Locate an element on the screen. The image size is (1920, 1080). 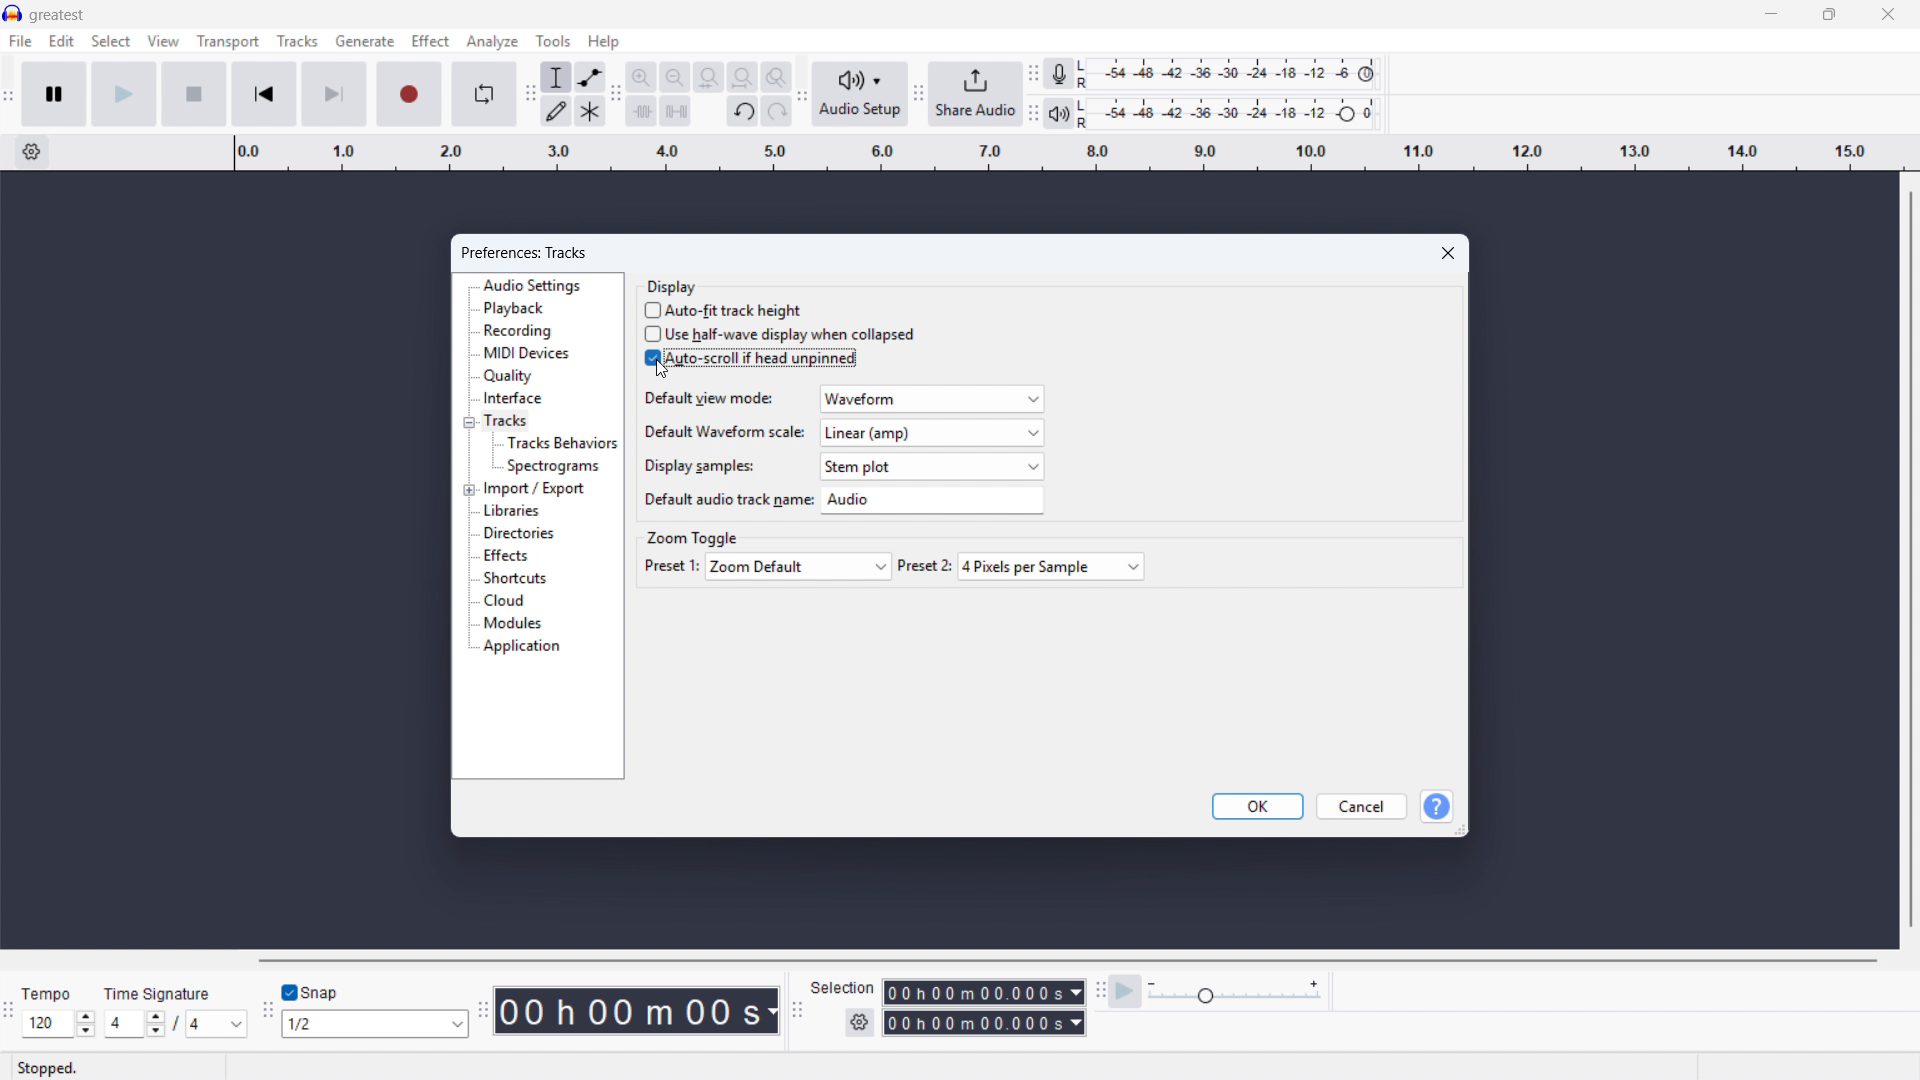
Close  is located at coordinates (1888, 14).